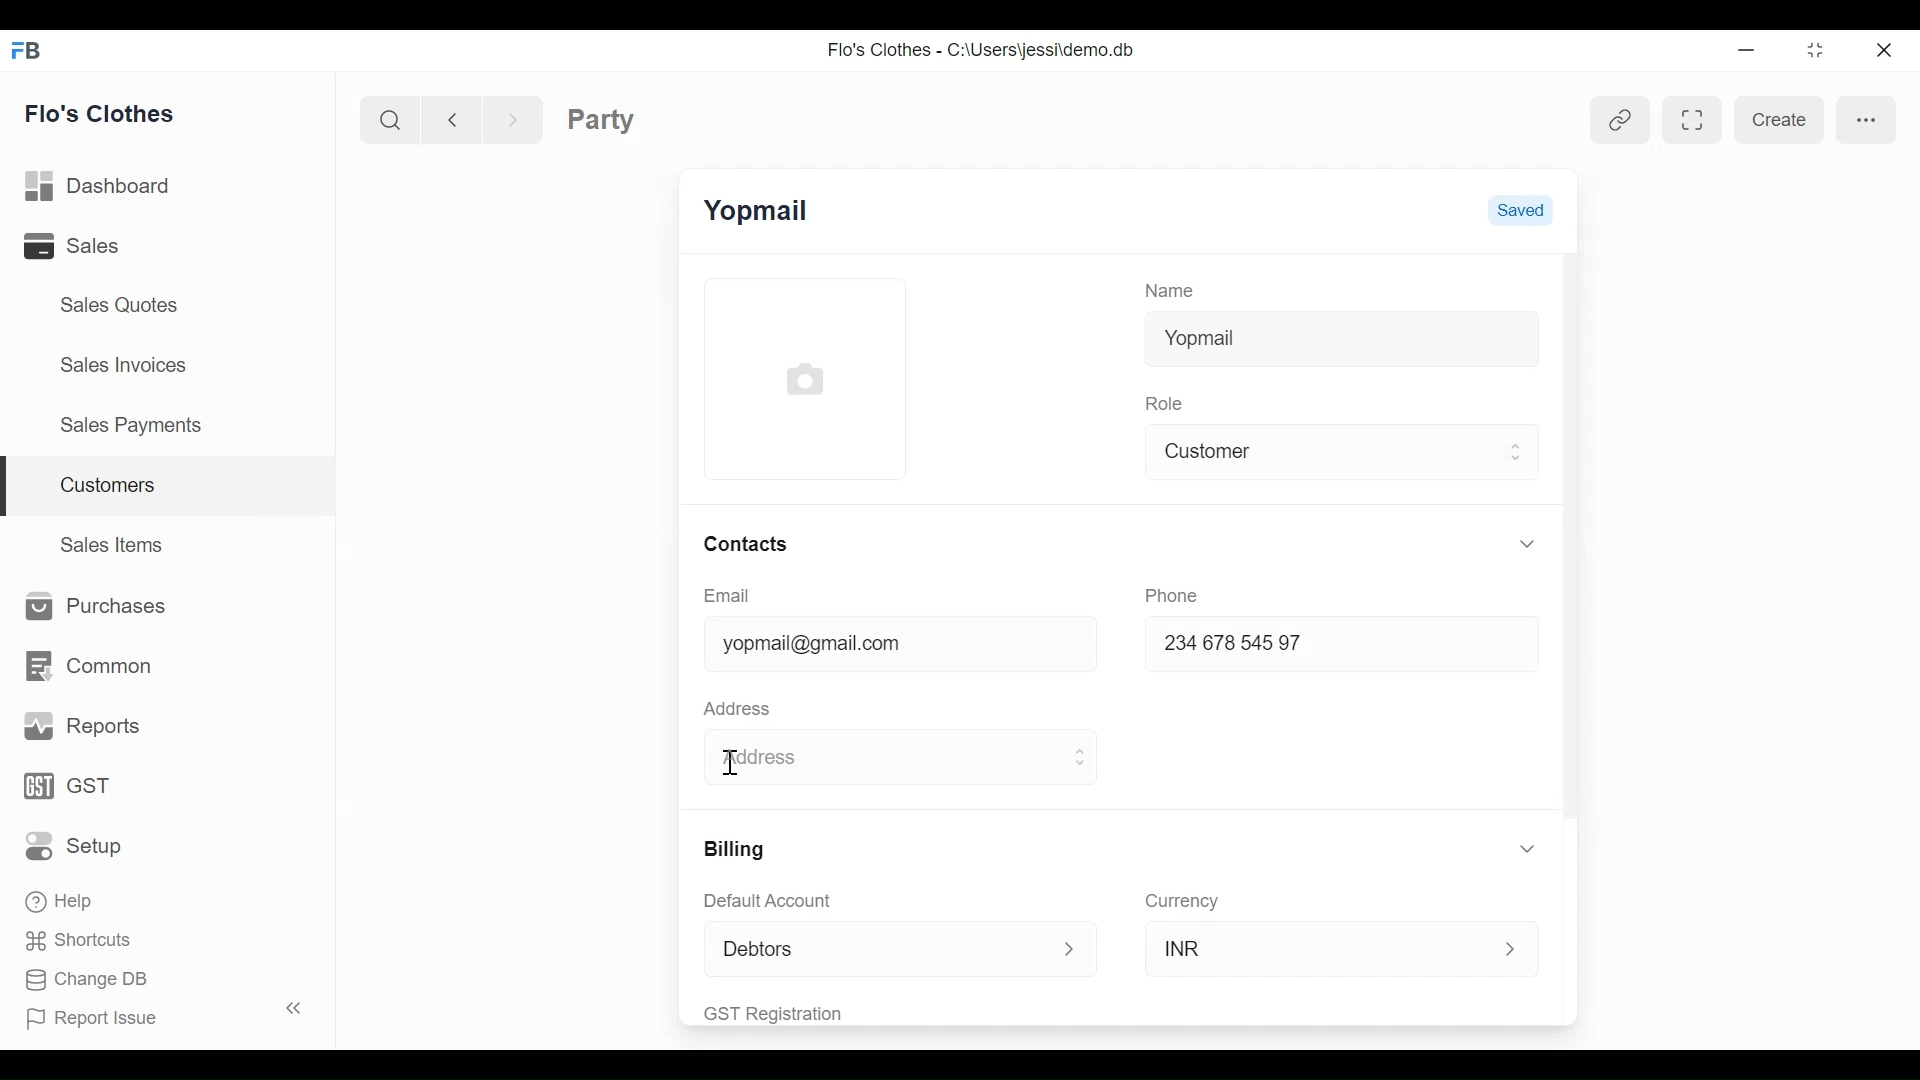  I want to click on Sales, so click(99, 245).